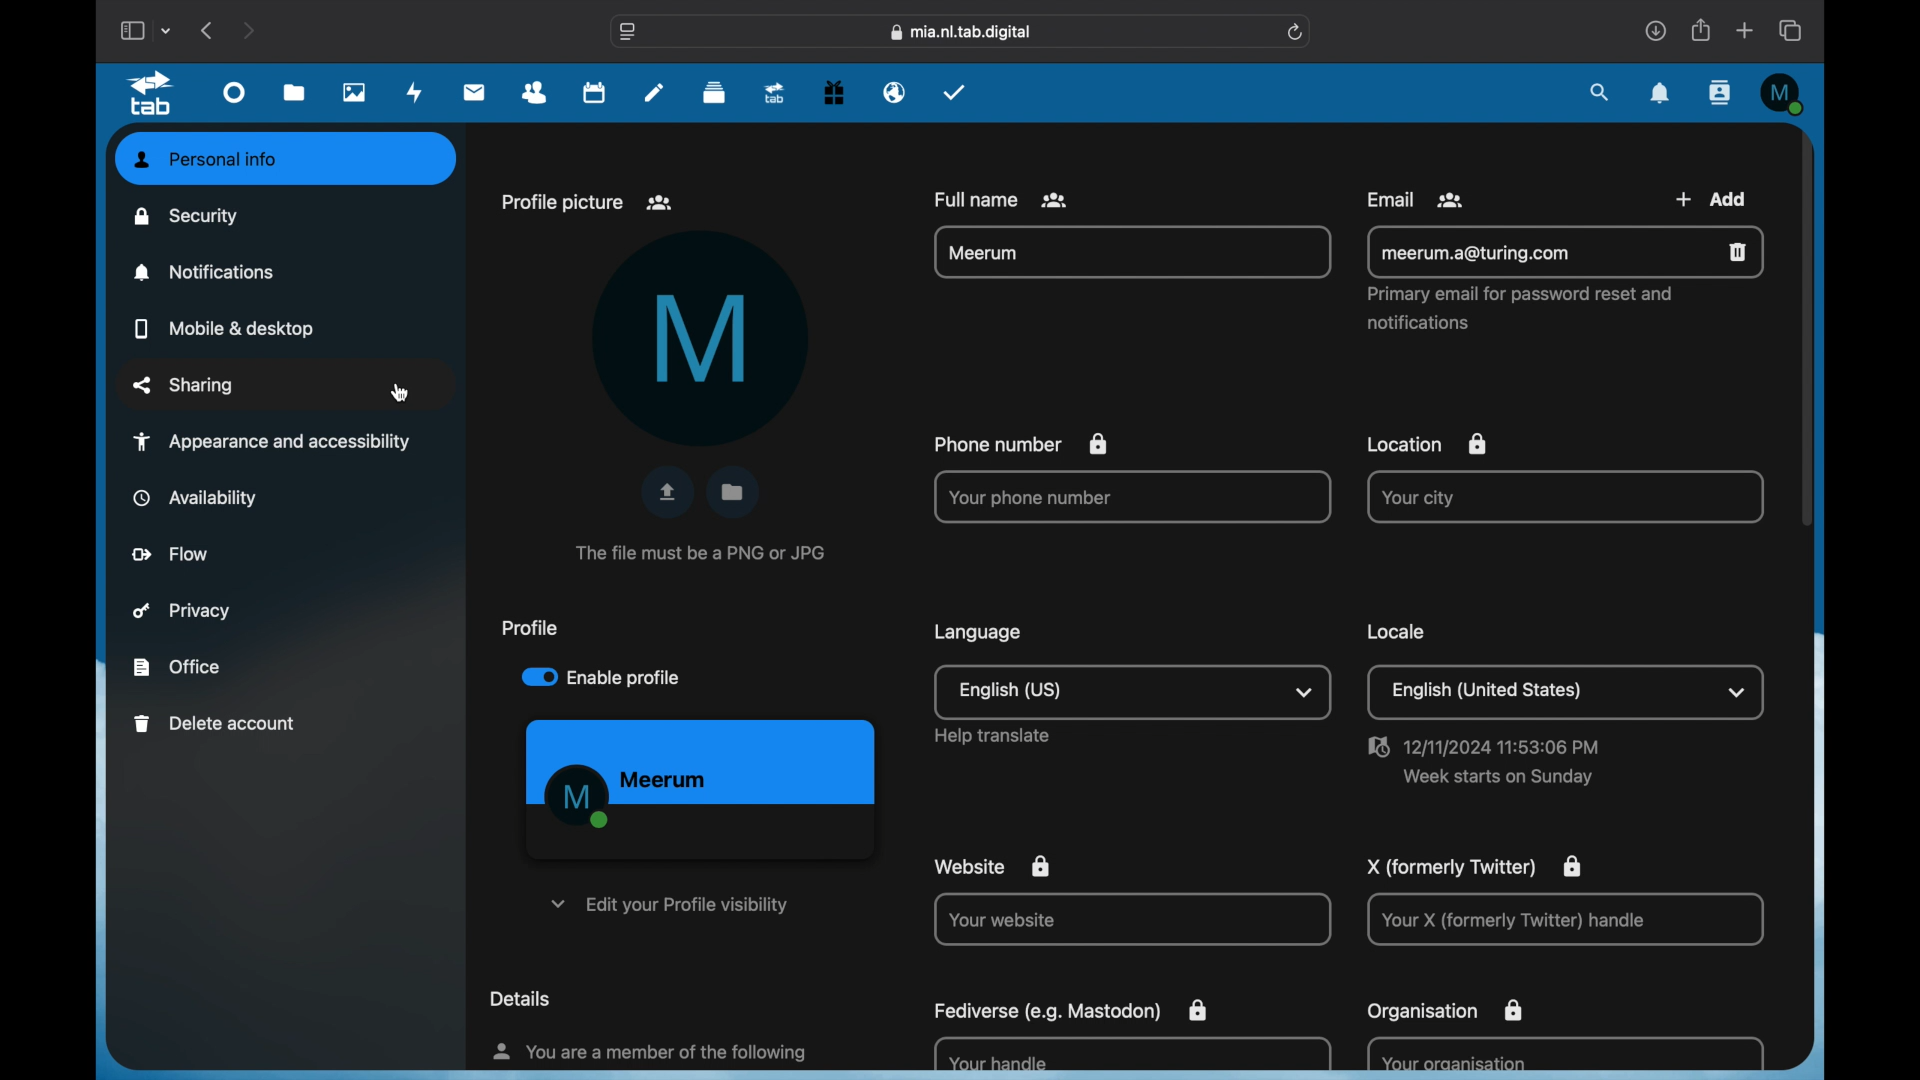 The width and height of the screenshot is (1920, 1080). Describe the element at coordinates (1564, 252) in the screenshot. I see `Email` at that location.